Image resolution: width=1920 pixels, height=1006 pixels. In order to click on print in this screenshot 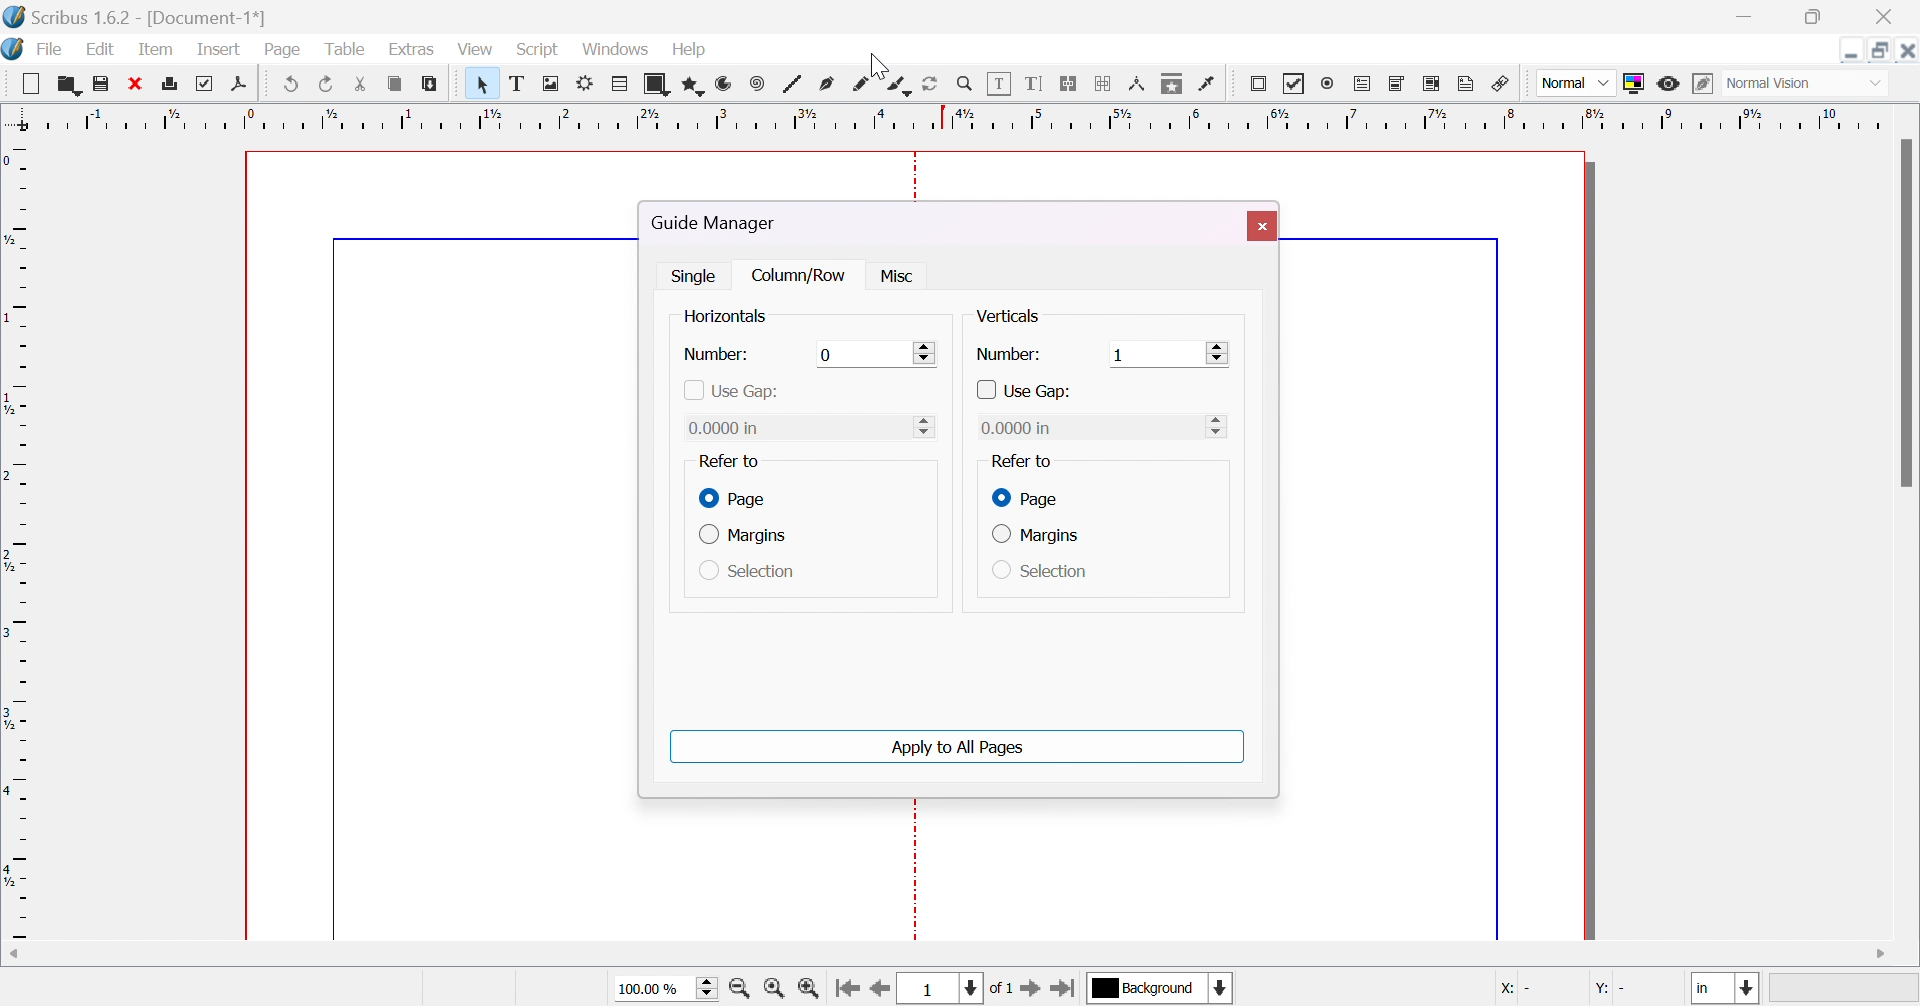, I will do `click(175, 83)`.